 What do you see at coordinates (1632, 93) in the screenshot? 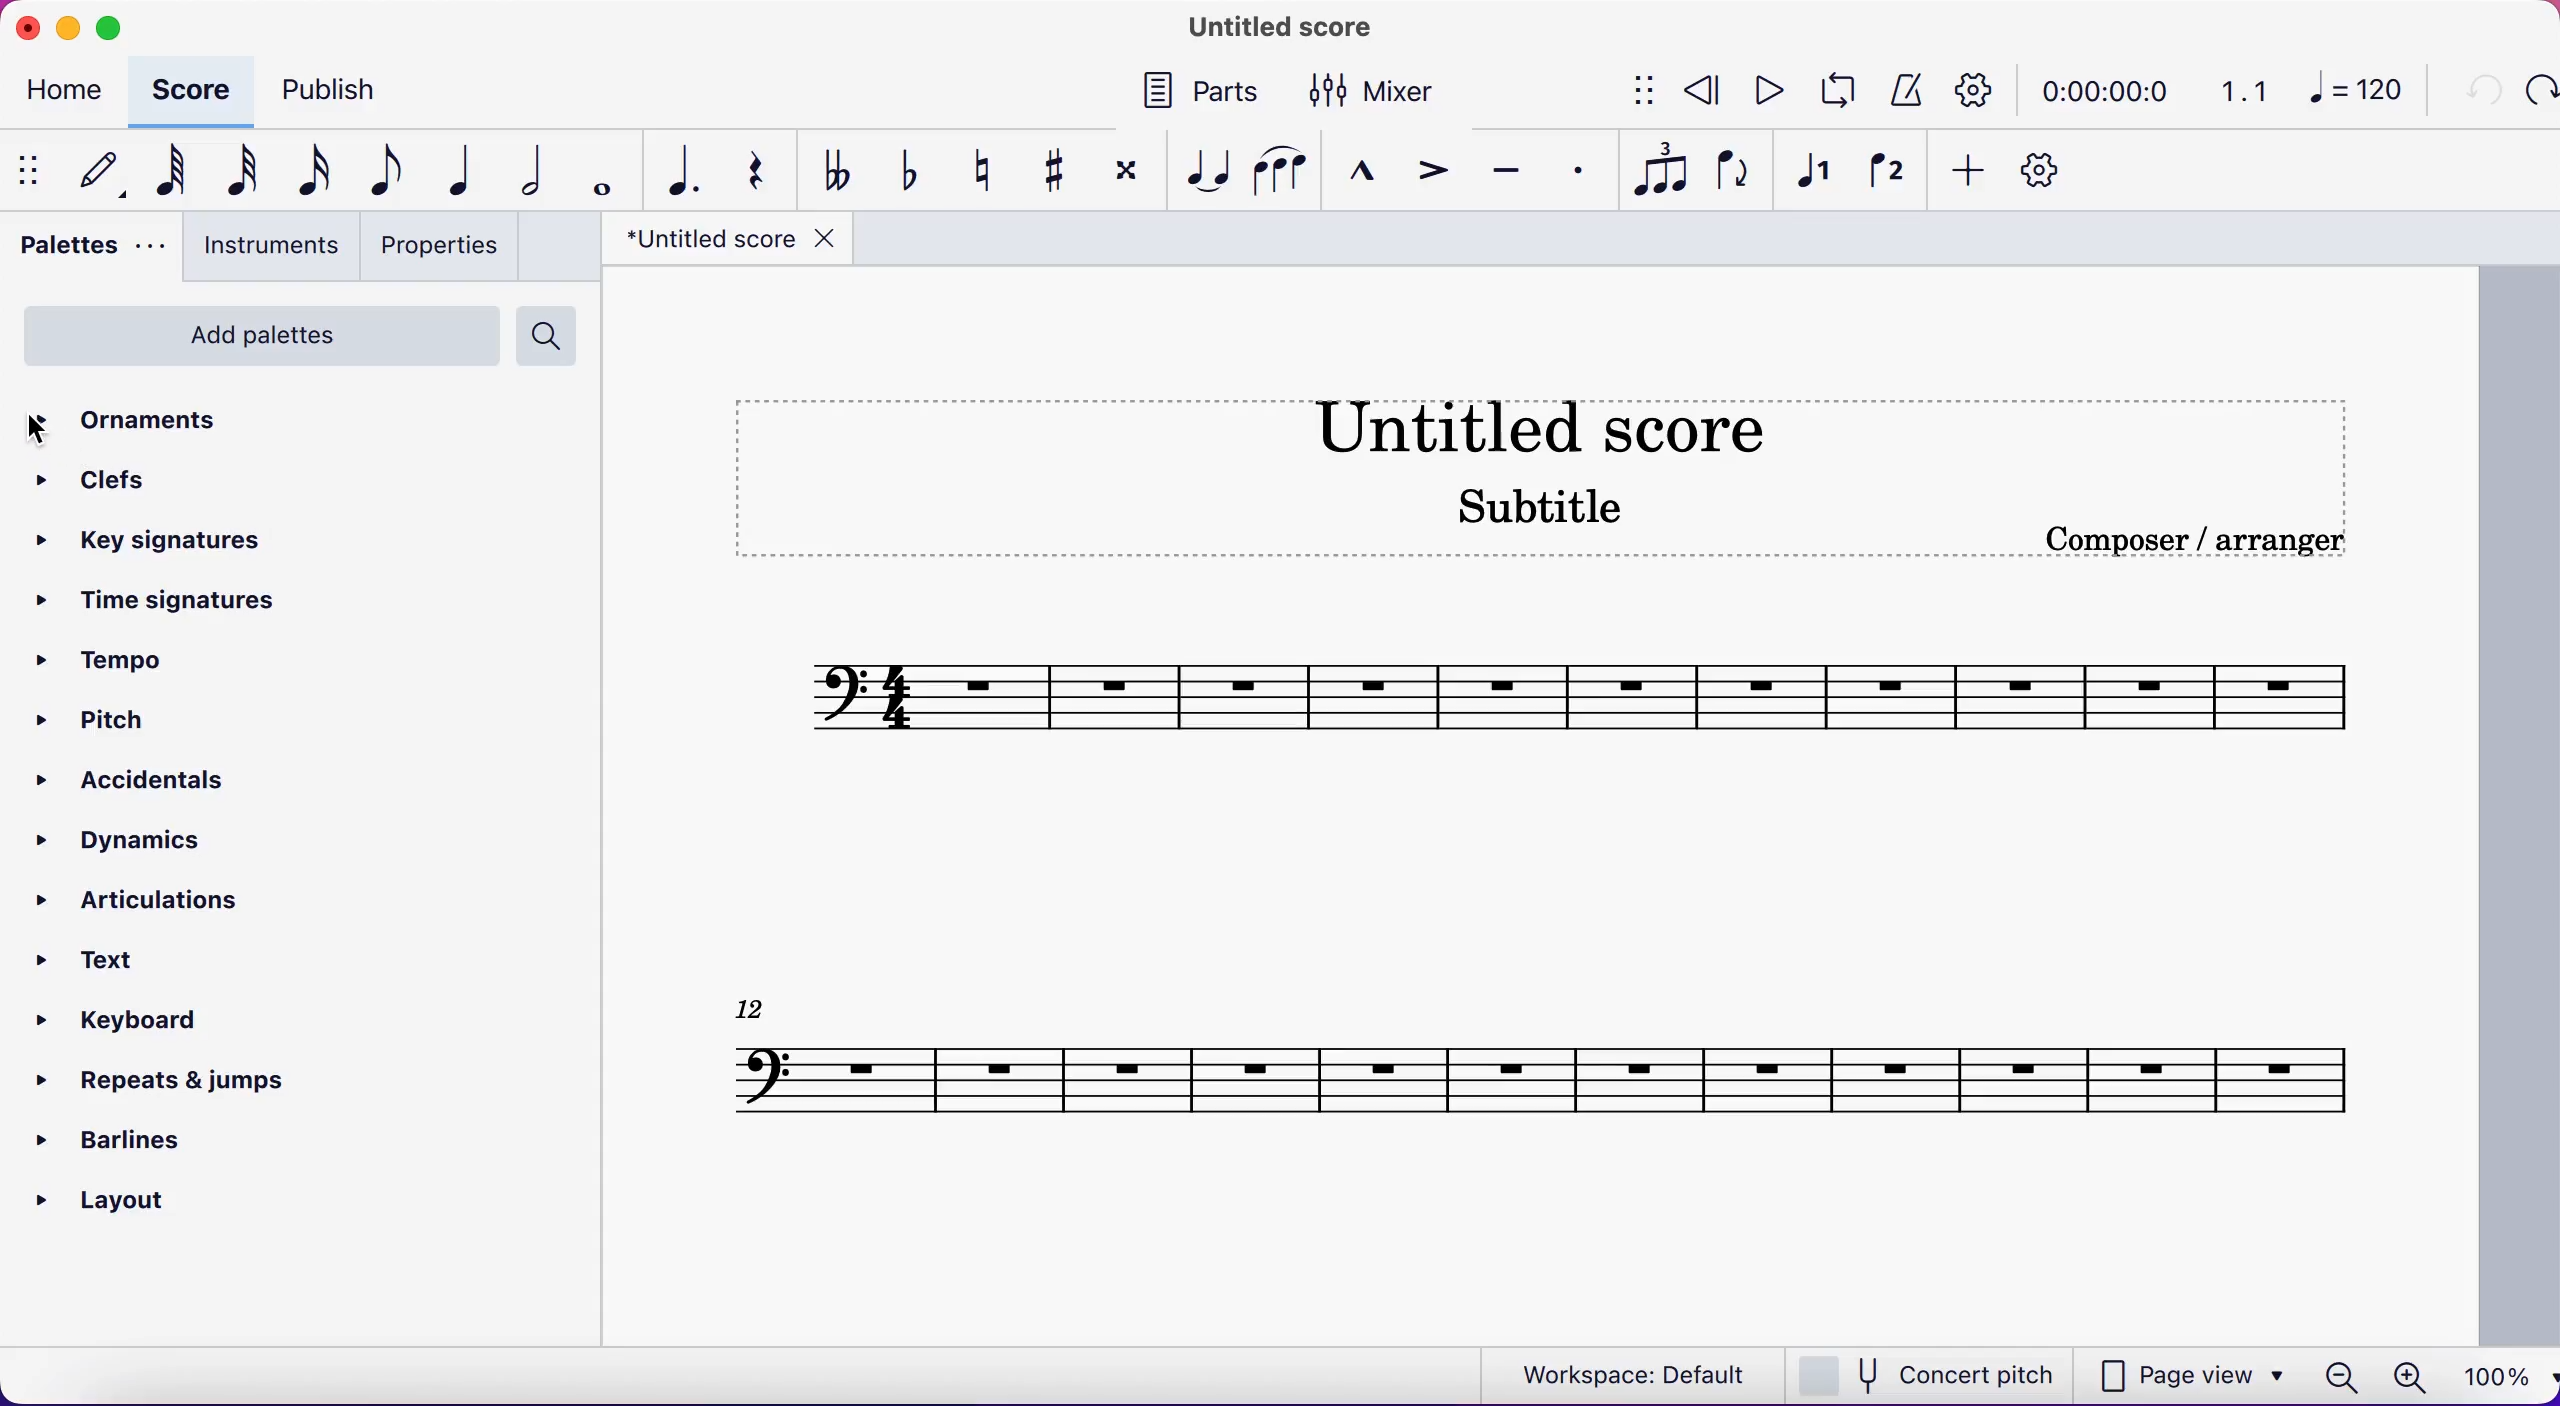
I see `show/hide` at bounding box center [1632, 93].